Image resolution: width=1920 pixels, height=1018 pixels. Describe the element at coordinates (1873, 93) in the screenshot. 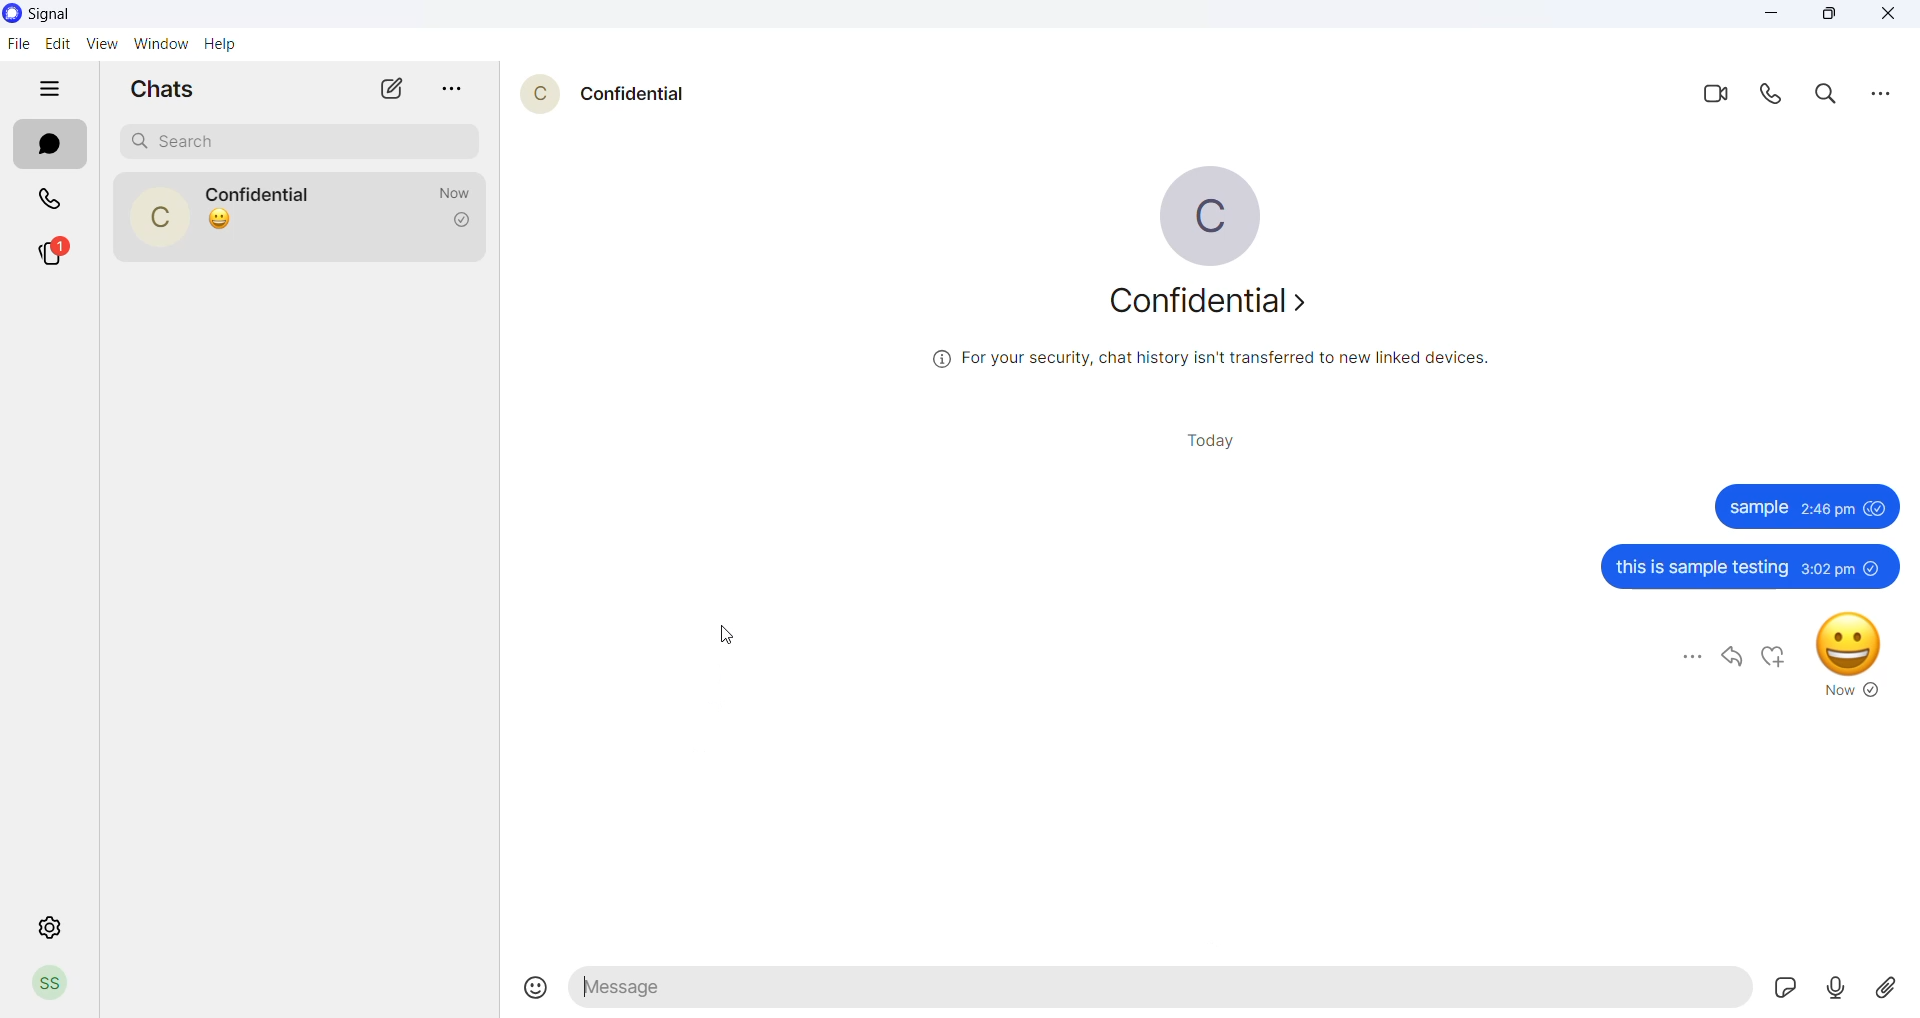

I see `more options` at that location.